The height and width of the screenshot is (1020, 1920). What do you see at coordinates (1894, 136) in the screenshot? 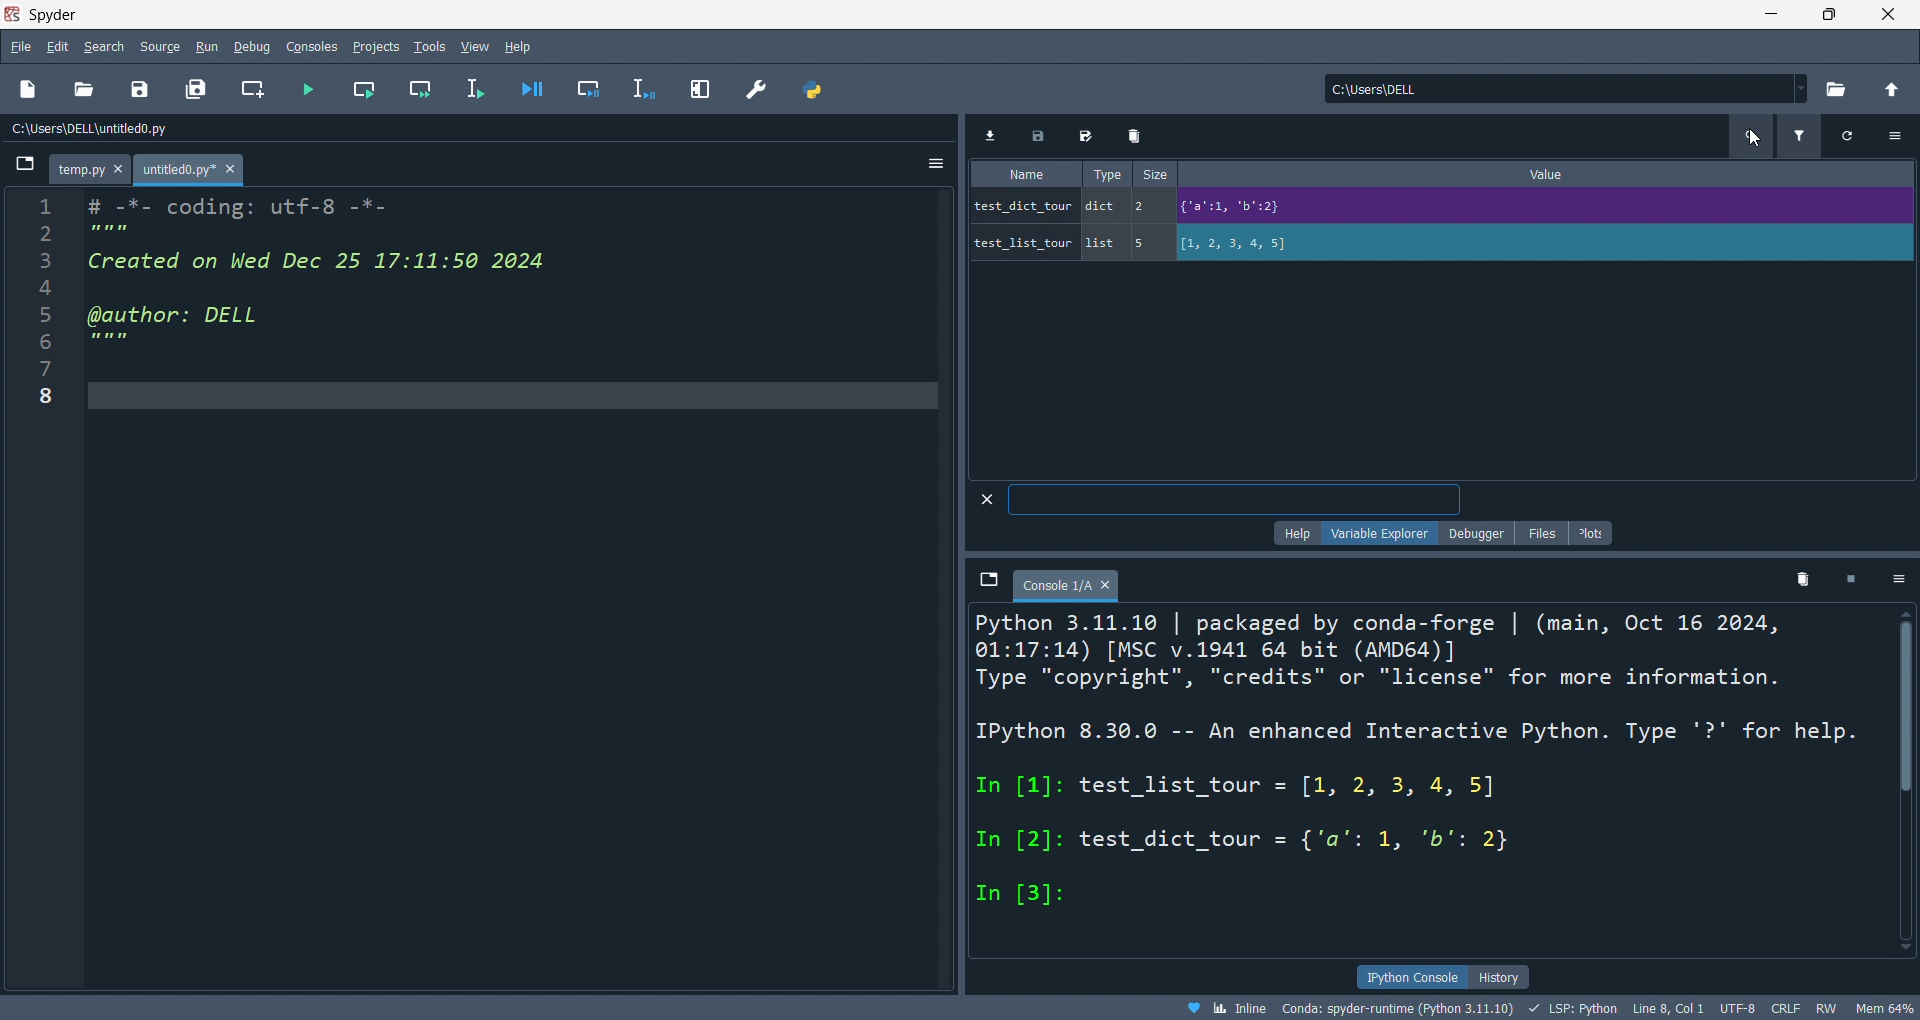
I see `options` at bounding box center [1894, 136].